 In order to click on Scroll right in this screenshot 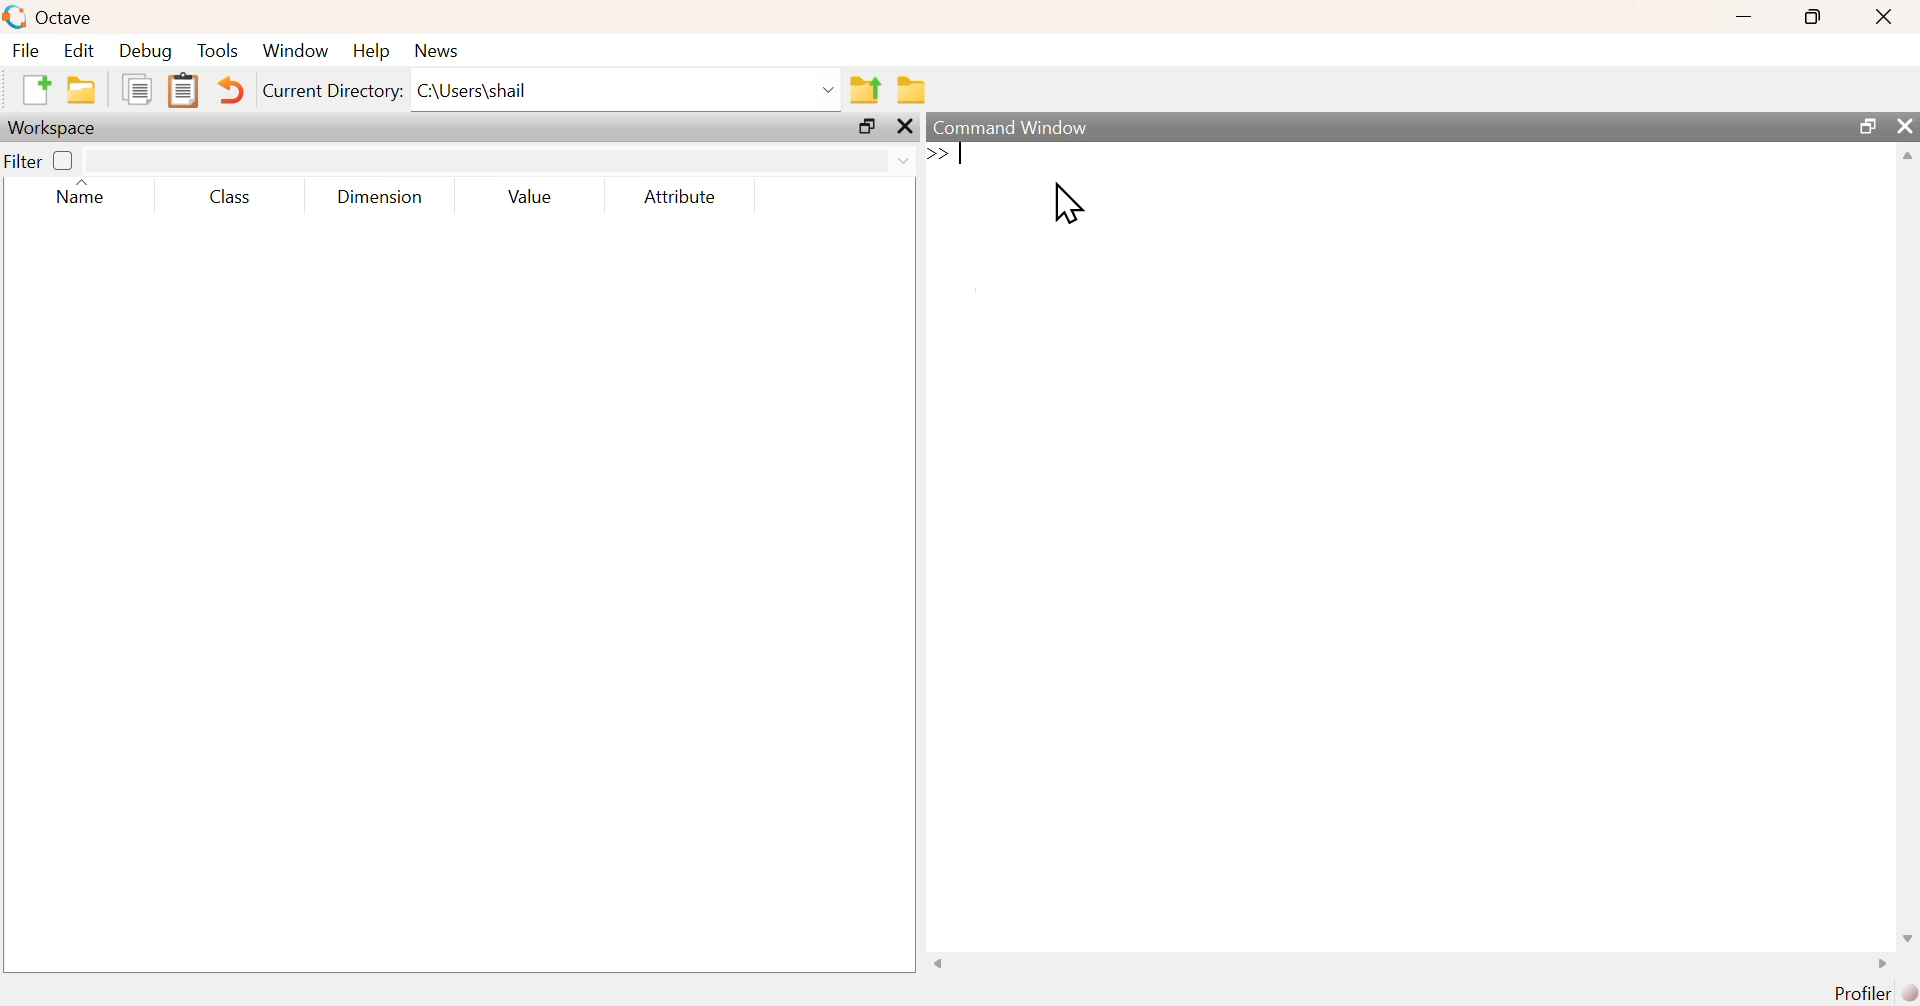, I will do `click(1877, 966)`.